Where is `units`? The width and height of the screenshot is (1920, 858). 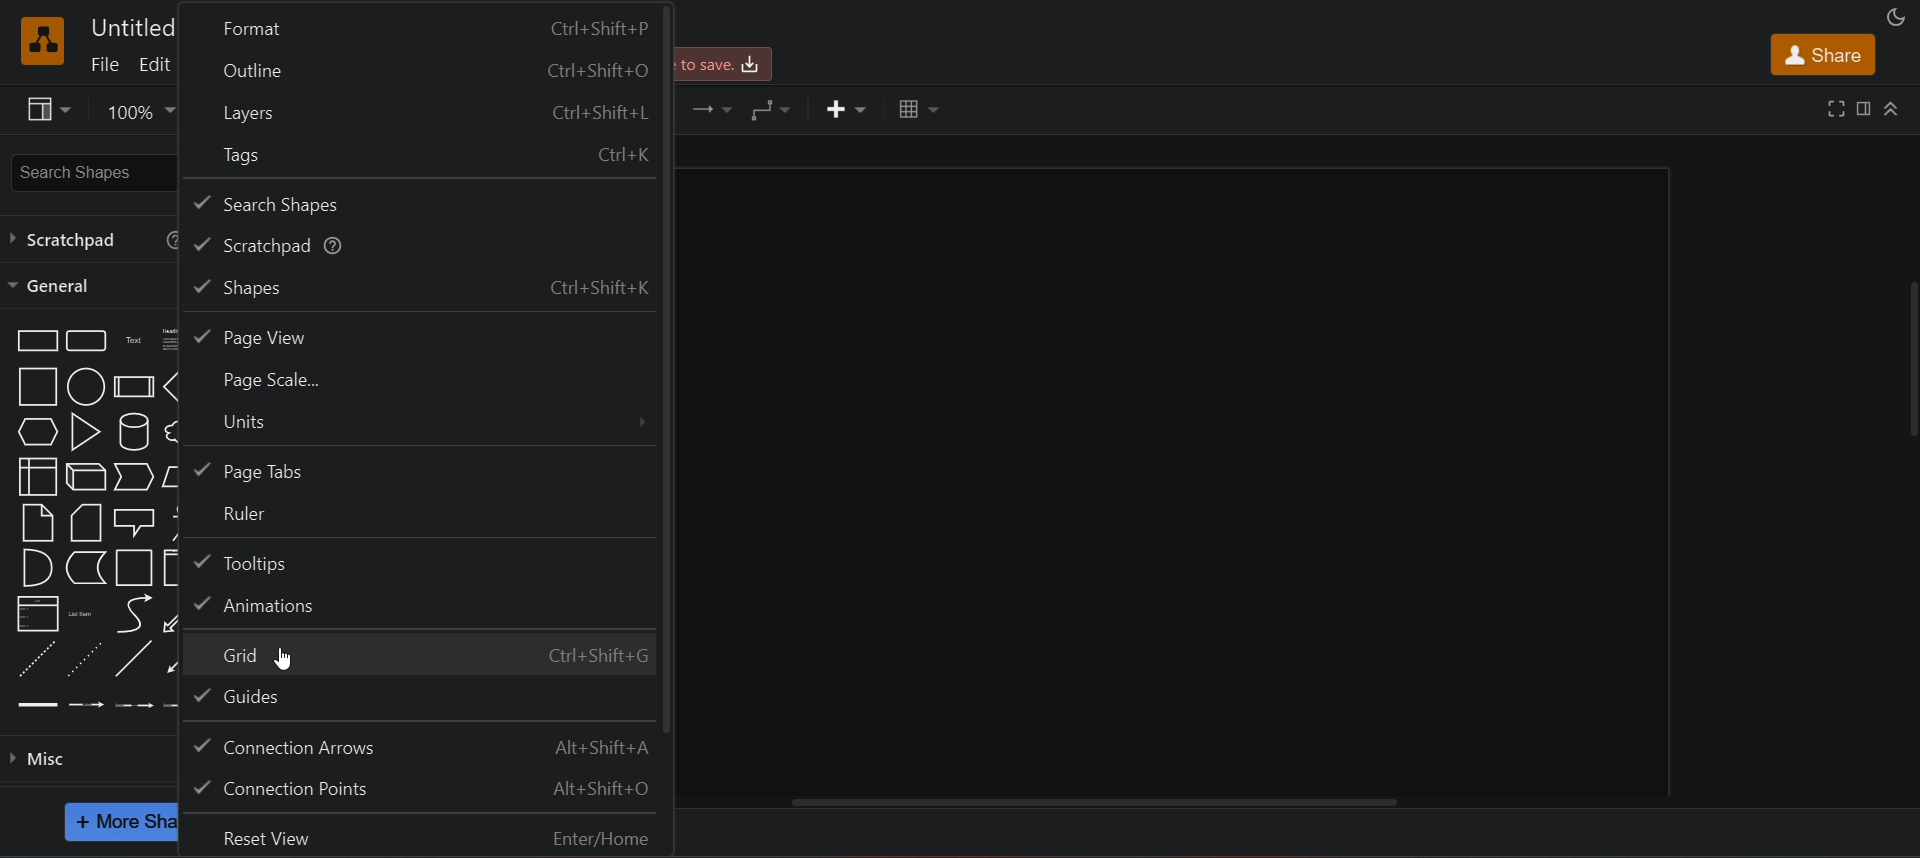 units is located at coordinates (424, 425).